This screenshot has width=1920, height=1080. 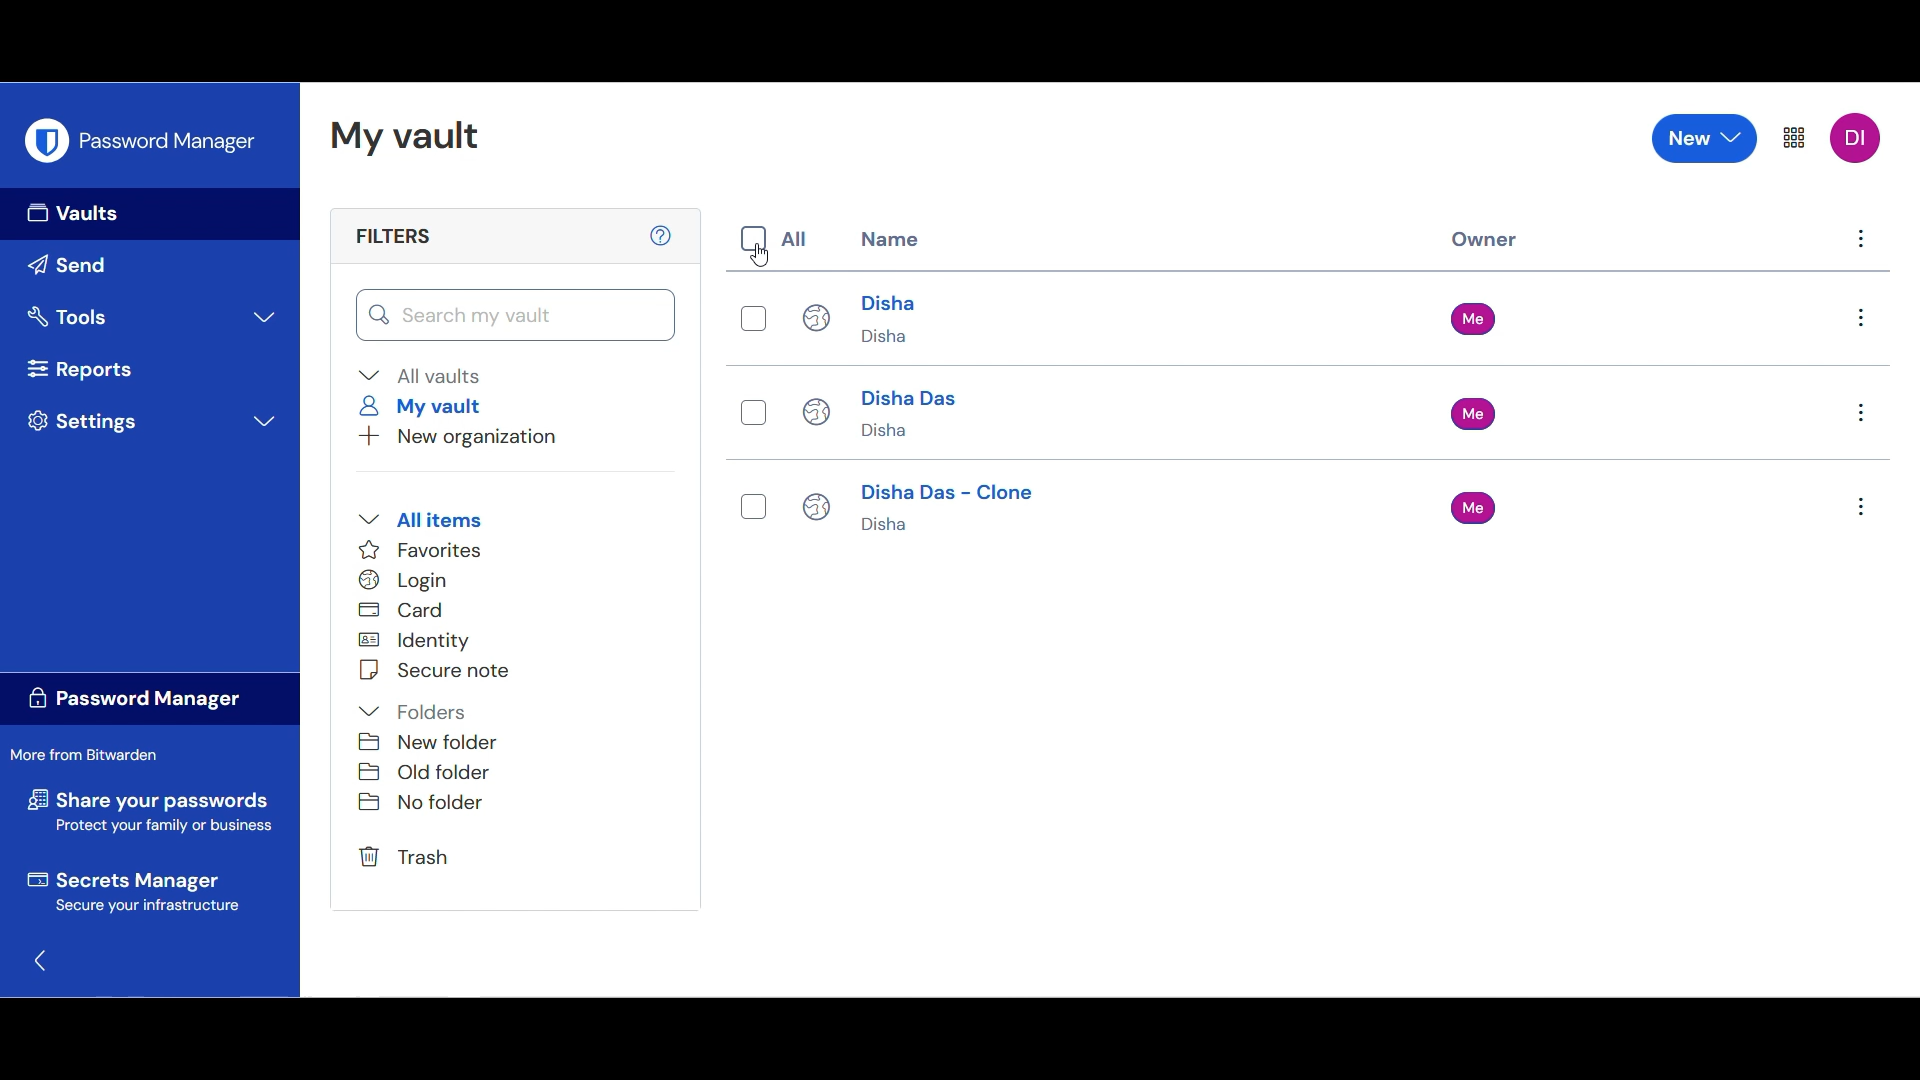 I want to click on Settings for each item respectively, so click(x=1863, y=244).